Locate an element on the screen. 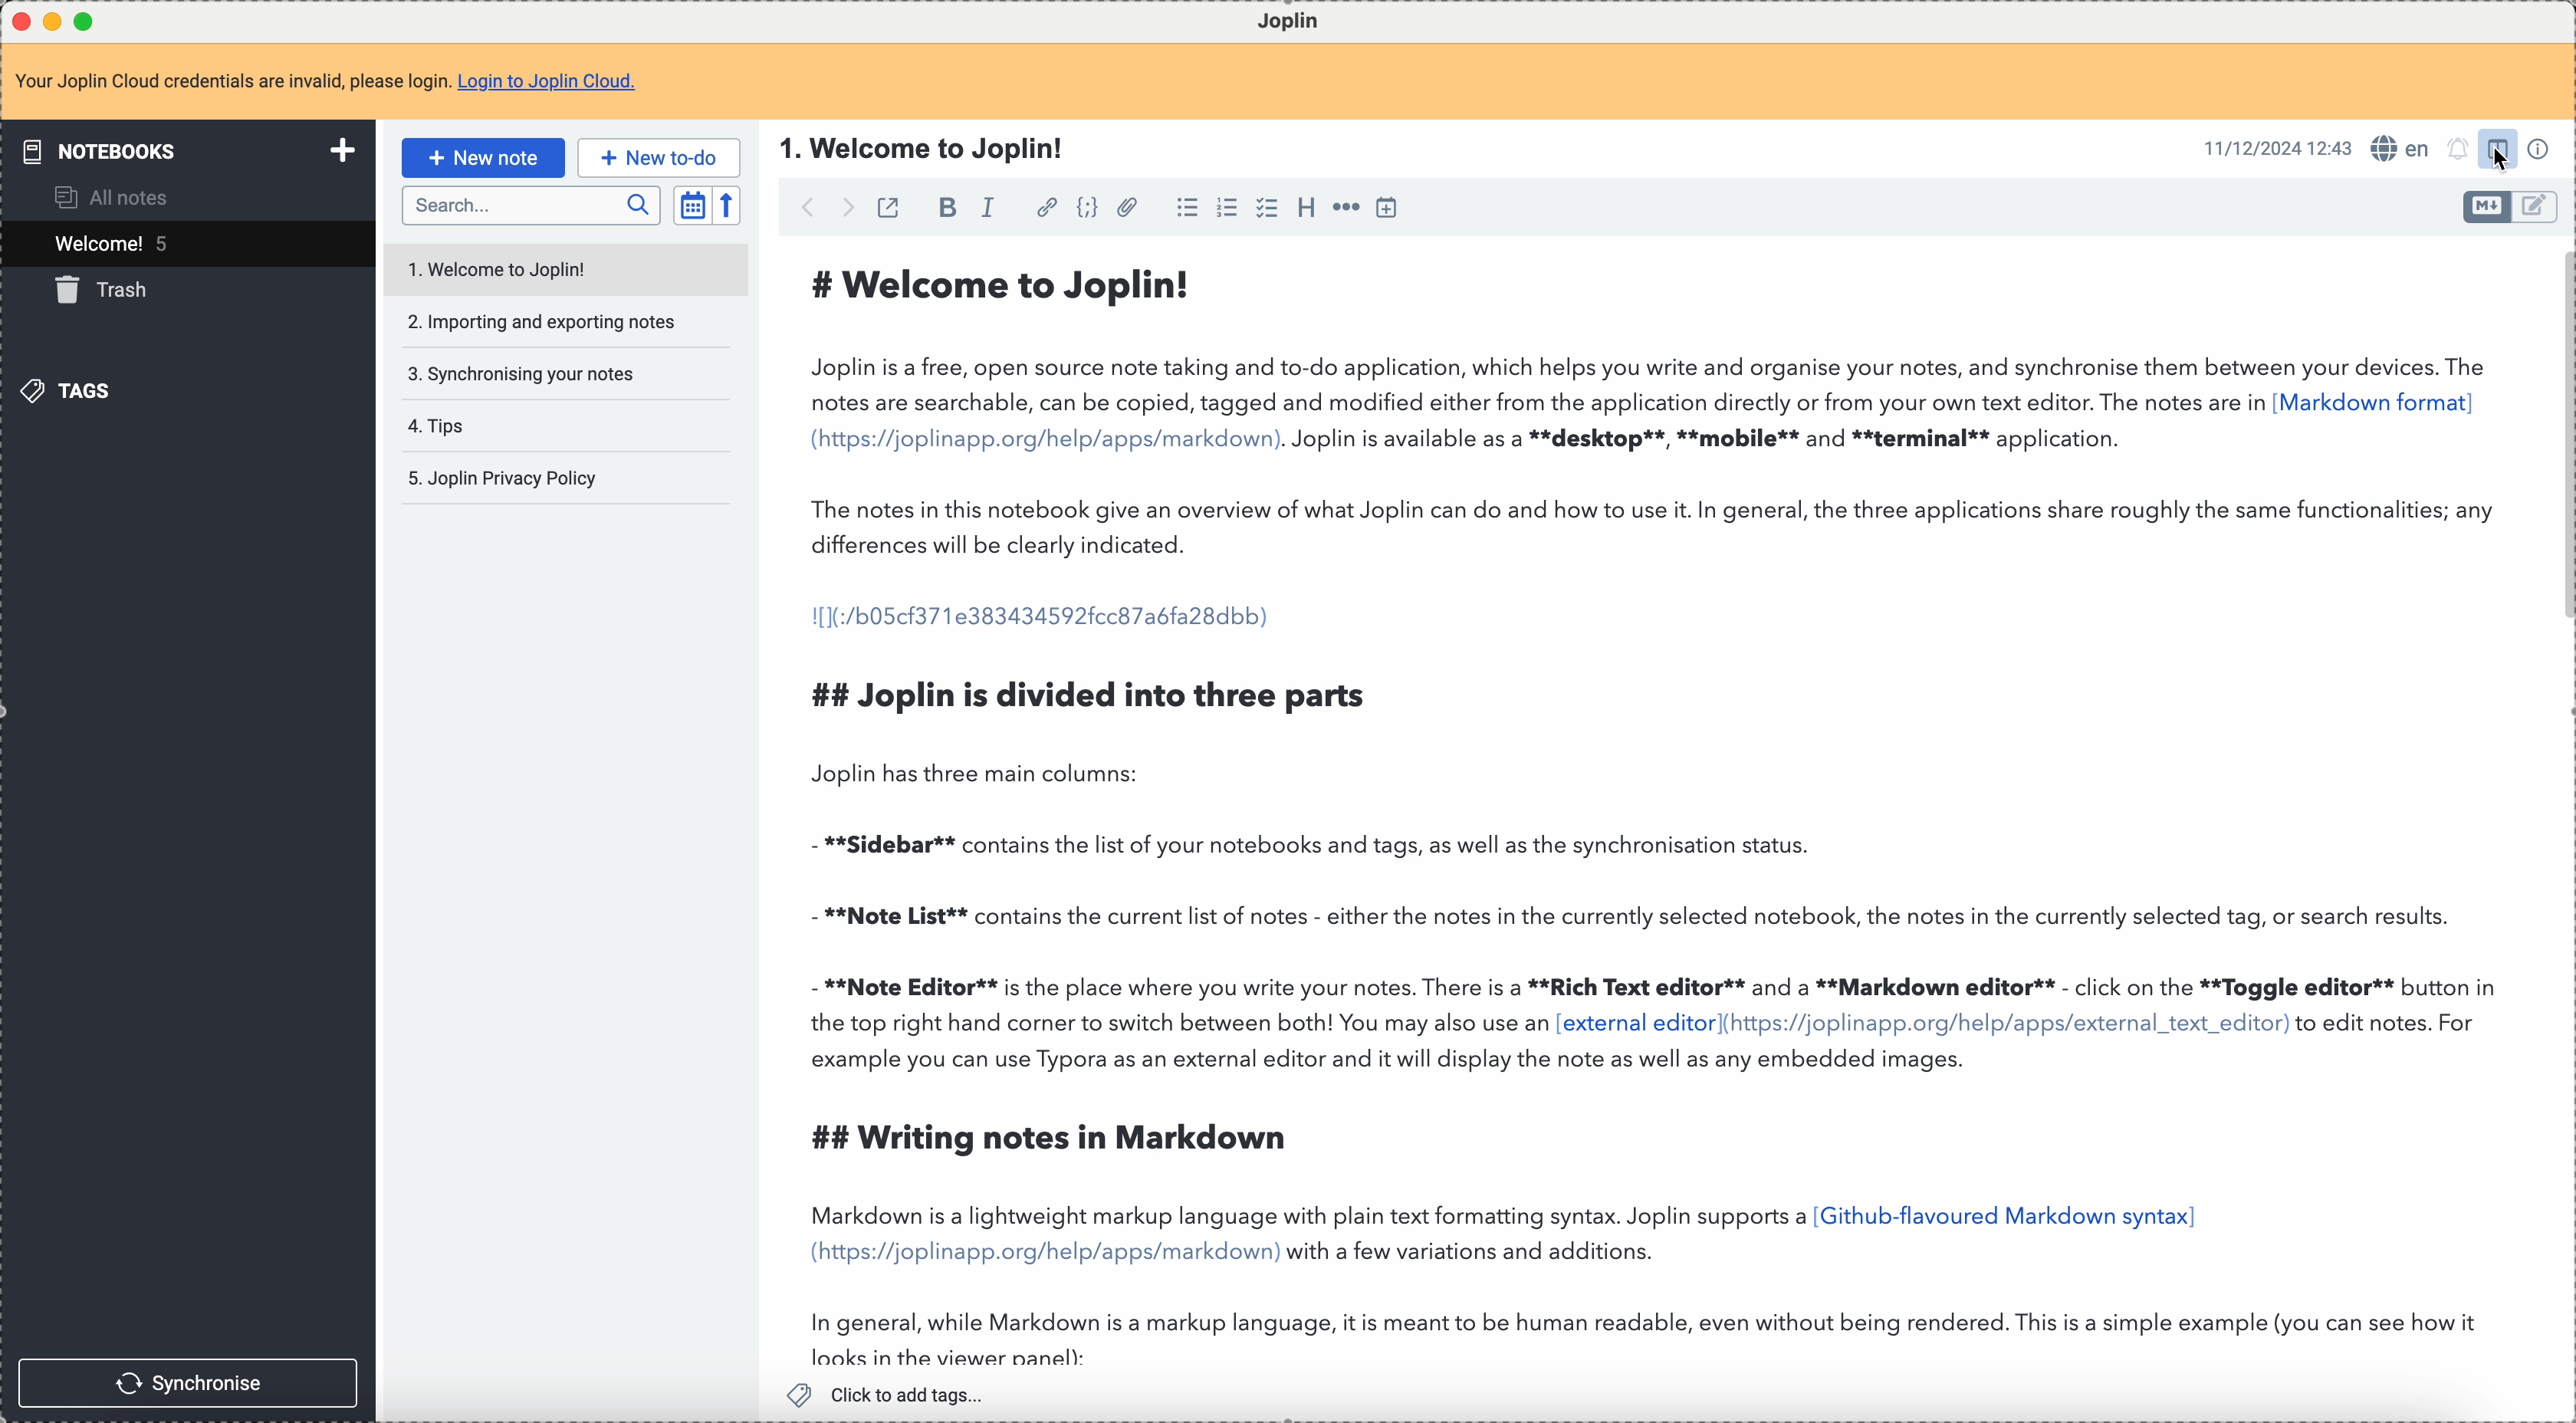  Login to Joplin Cloud. is located at coordinates (550, 82).